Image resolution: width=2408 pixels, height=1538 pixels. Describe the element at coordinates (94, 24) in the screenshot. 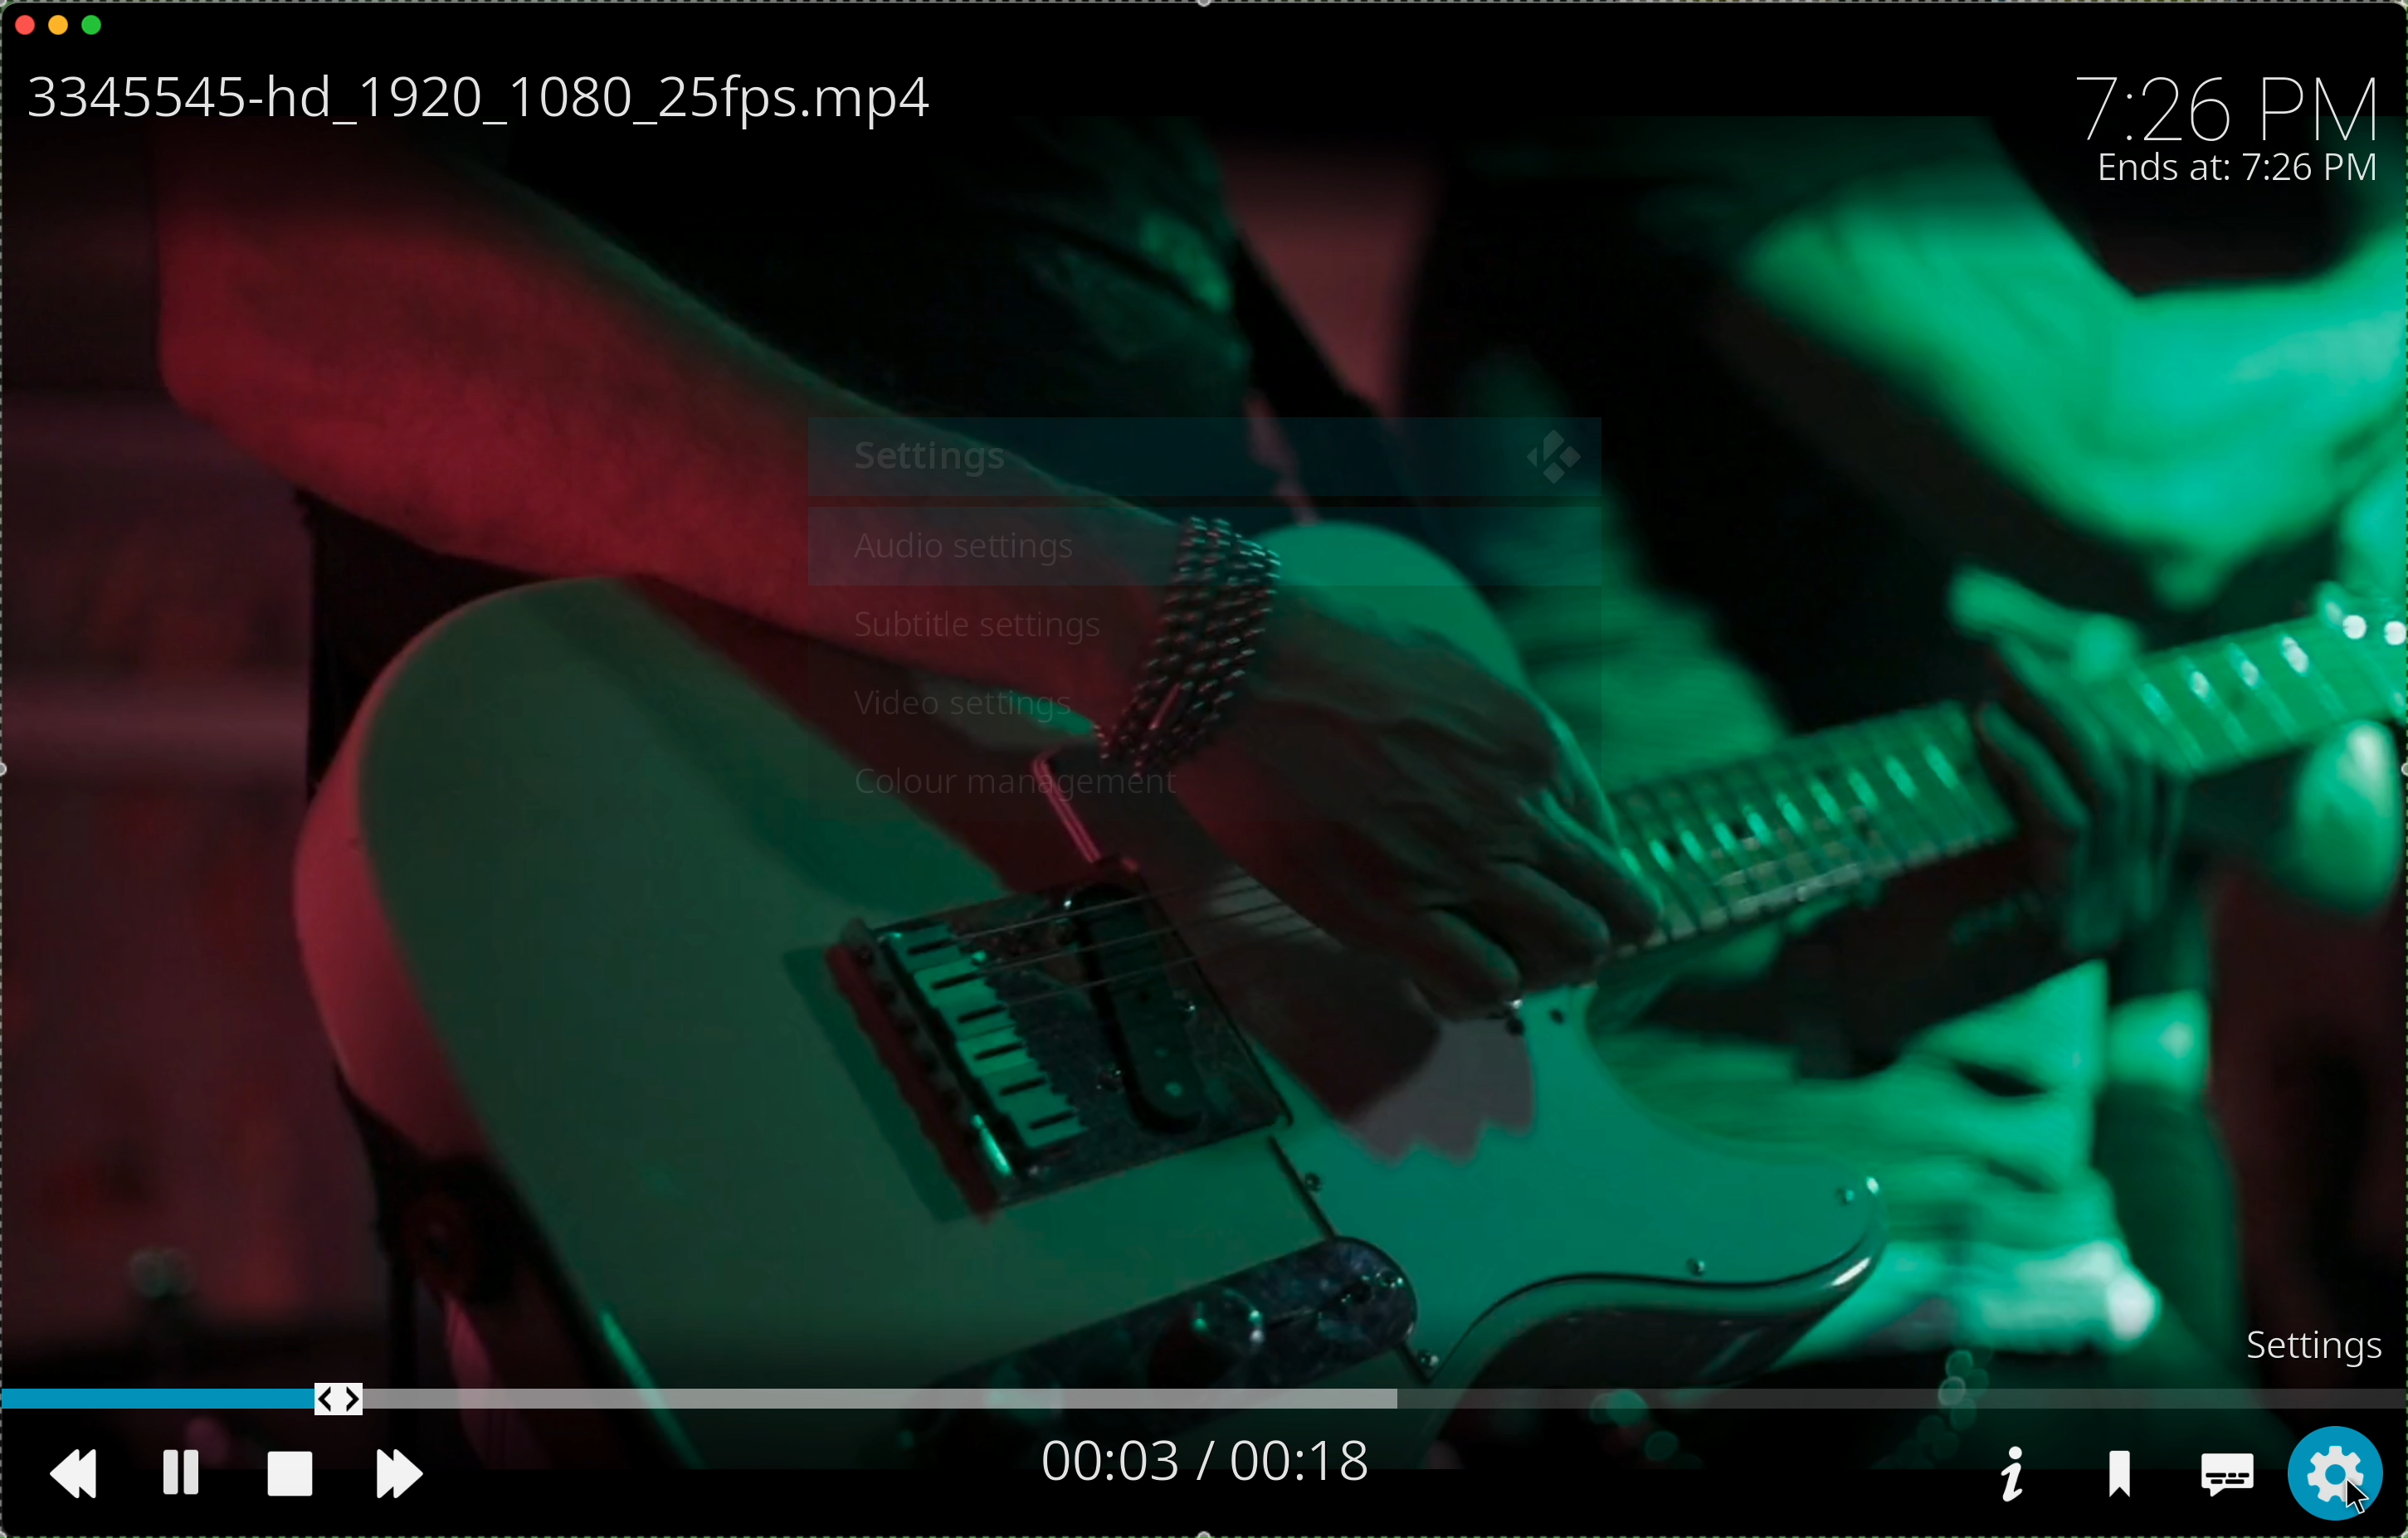

I see `maximise` at that location.